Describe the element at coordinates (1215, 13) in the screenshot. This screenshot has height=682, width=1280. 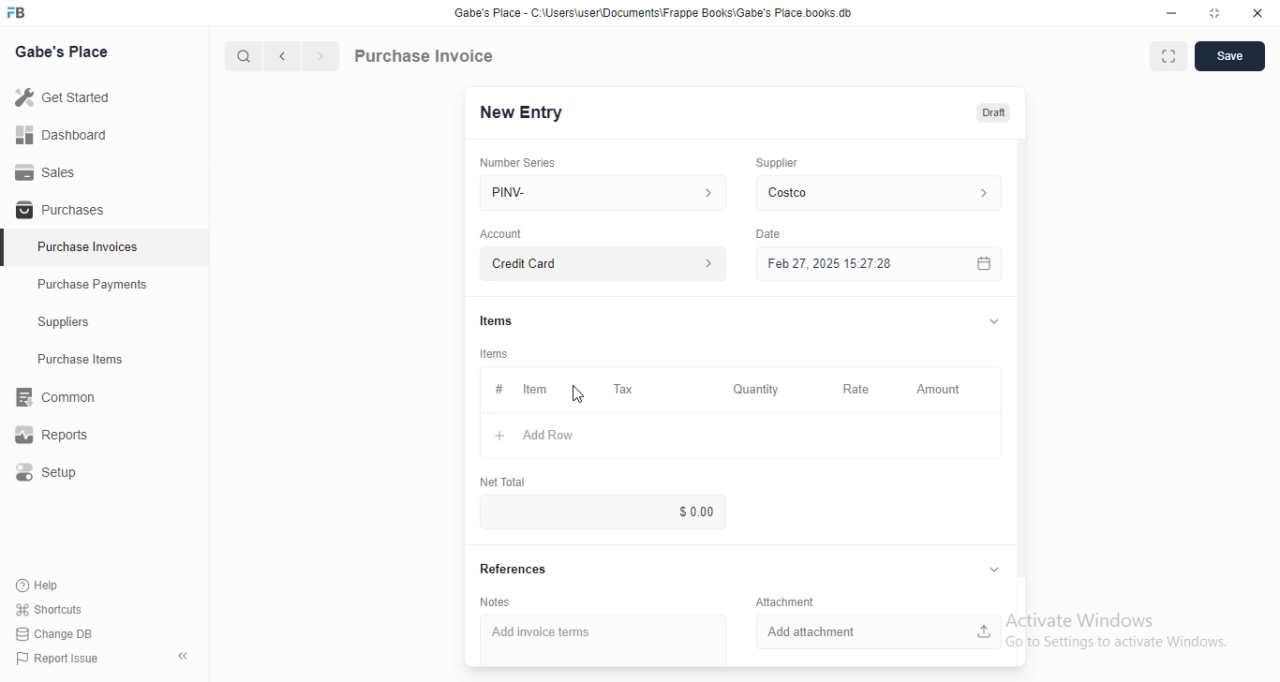
I see `Change dimension` at that location.